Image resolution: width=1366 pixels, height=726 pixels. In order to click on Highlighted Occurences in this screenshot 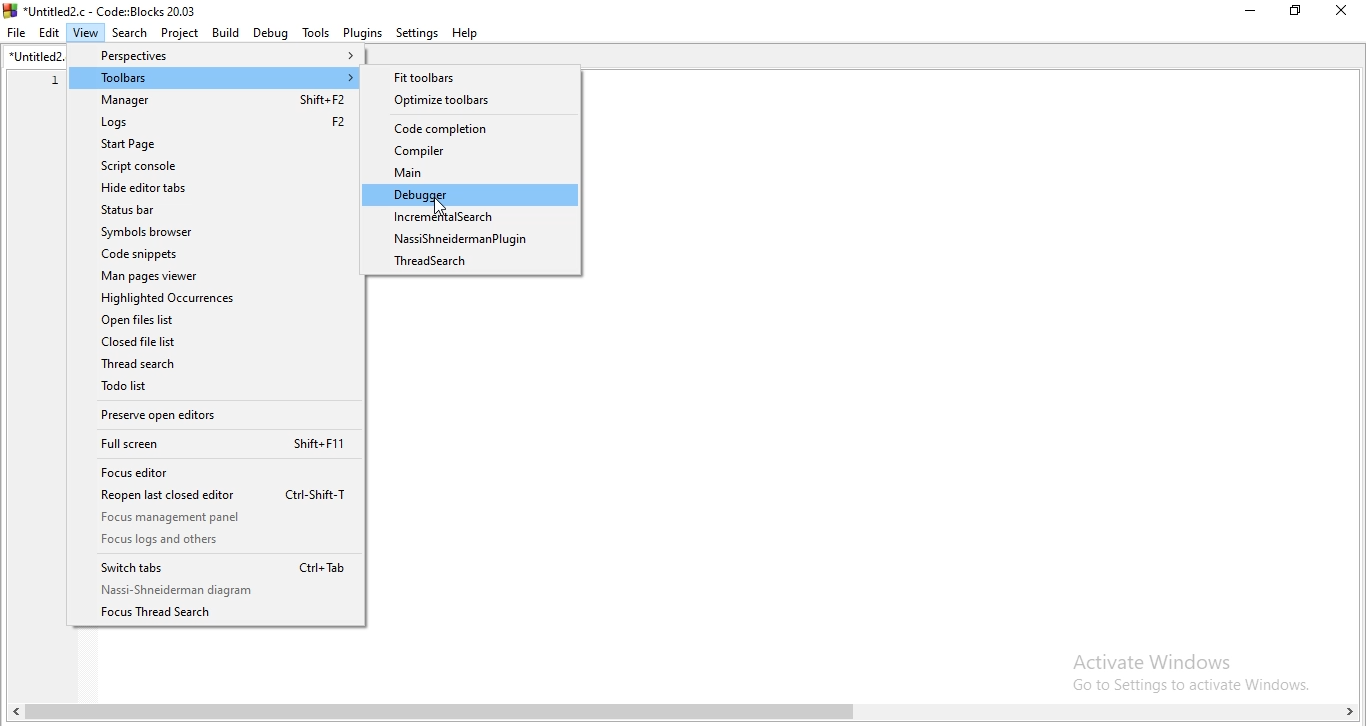, I will do `click(210, 301)`.